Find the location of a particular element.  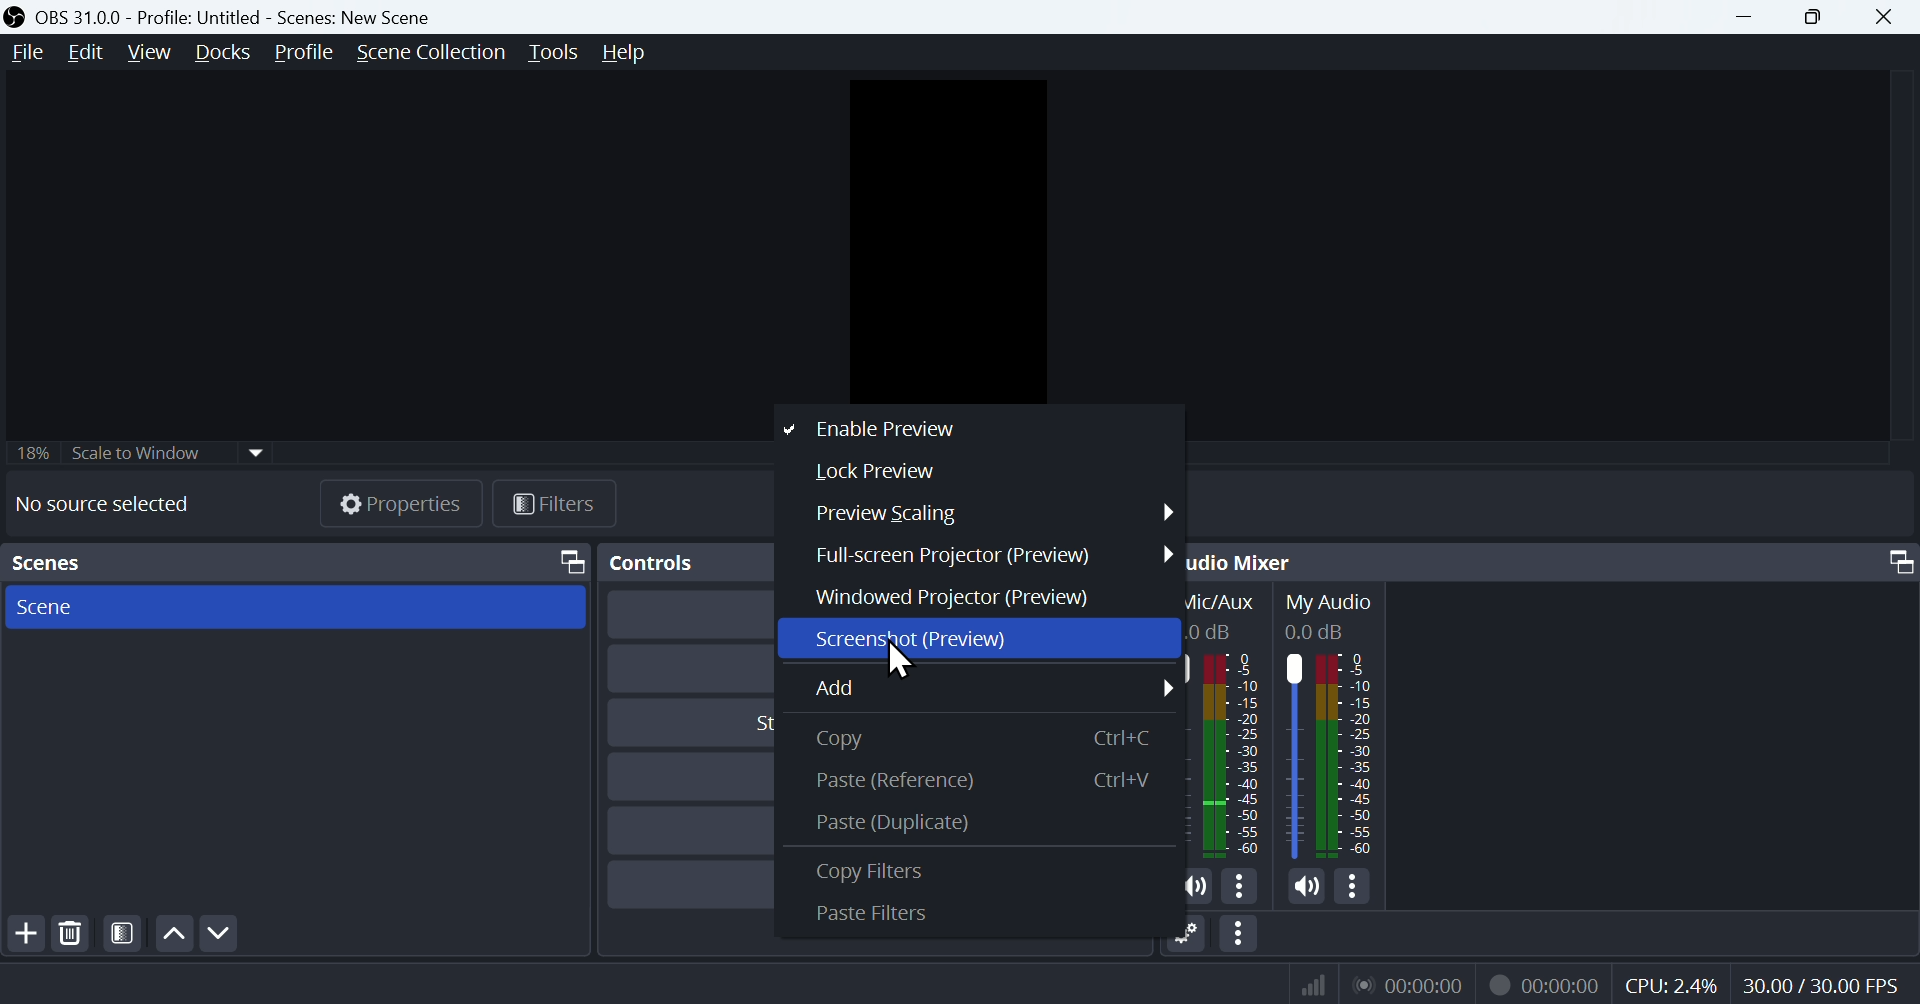

Minimize is located at coordinates (1744, 17).